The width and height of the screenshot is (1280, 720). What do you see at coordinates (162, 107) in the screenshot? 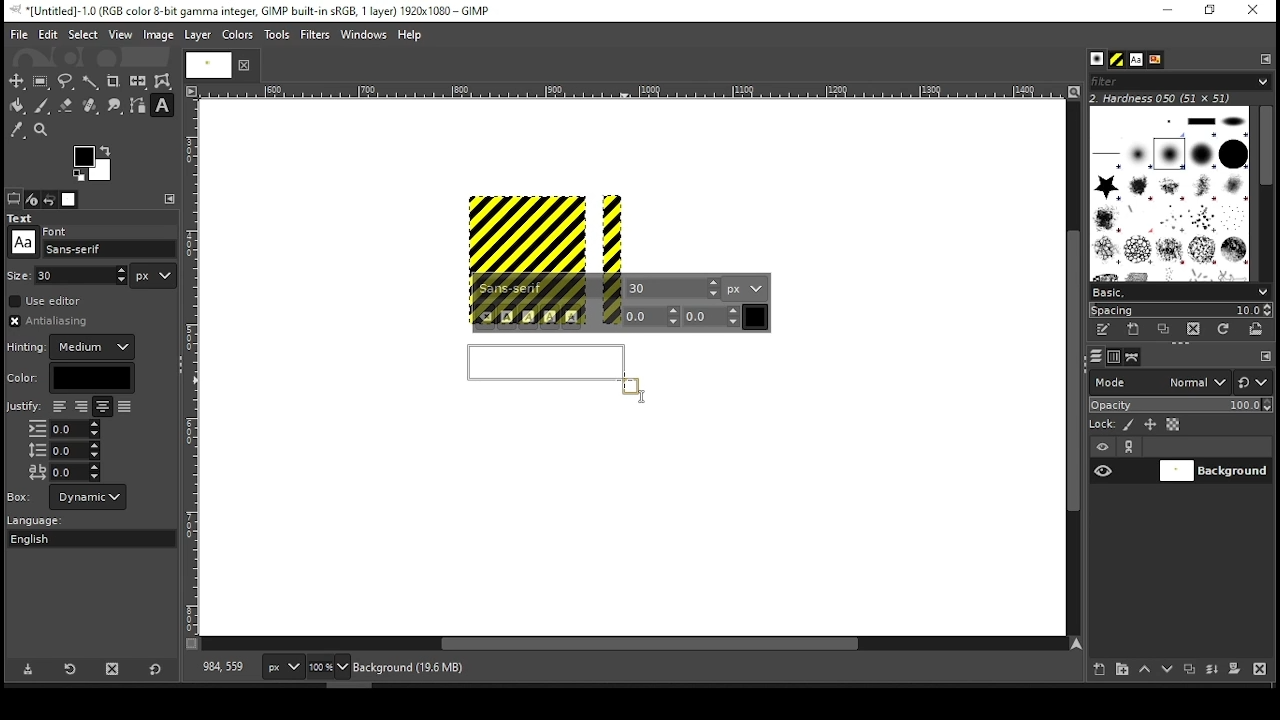
I see `text tool` at bounding box center [162, 107].